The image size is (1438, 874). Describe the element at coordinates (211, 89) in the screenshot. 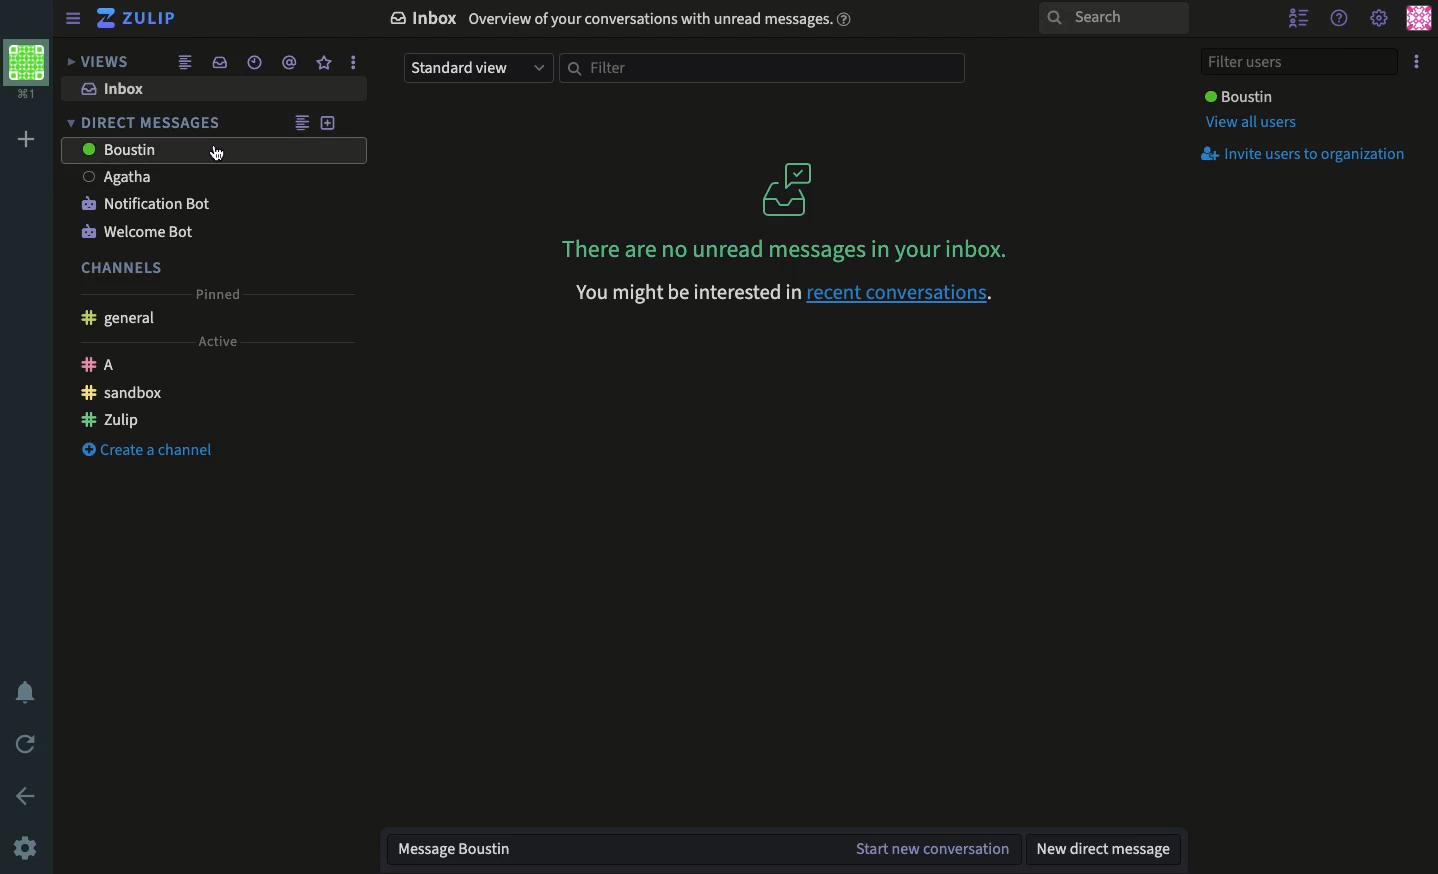

I see `Inbox` at that location.